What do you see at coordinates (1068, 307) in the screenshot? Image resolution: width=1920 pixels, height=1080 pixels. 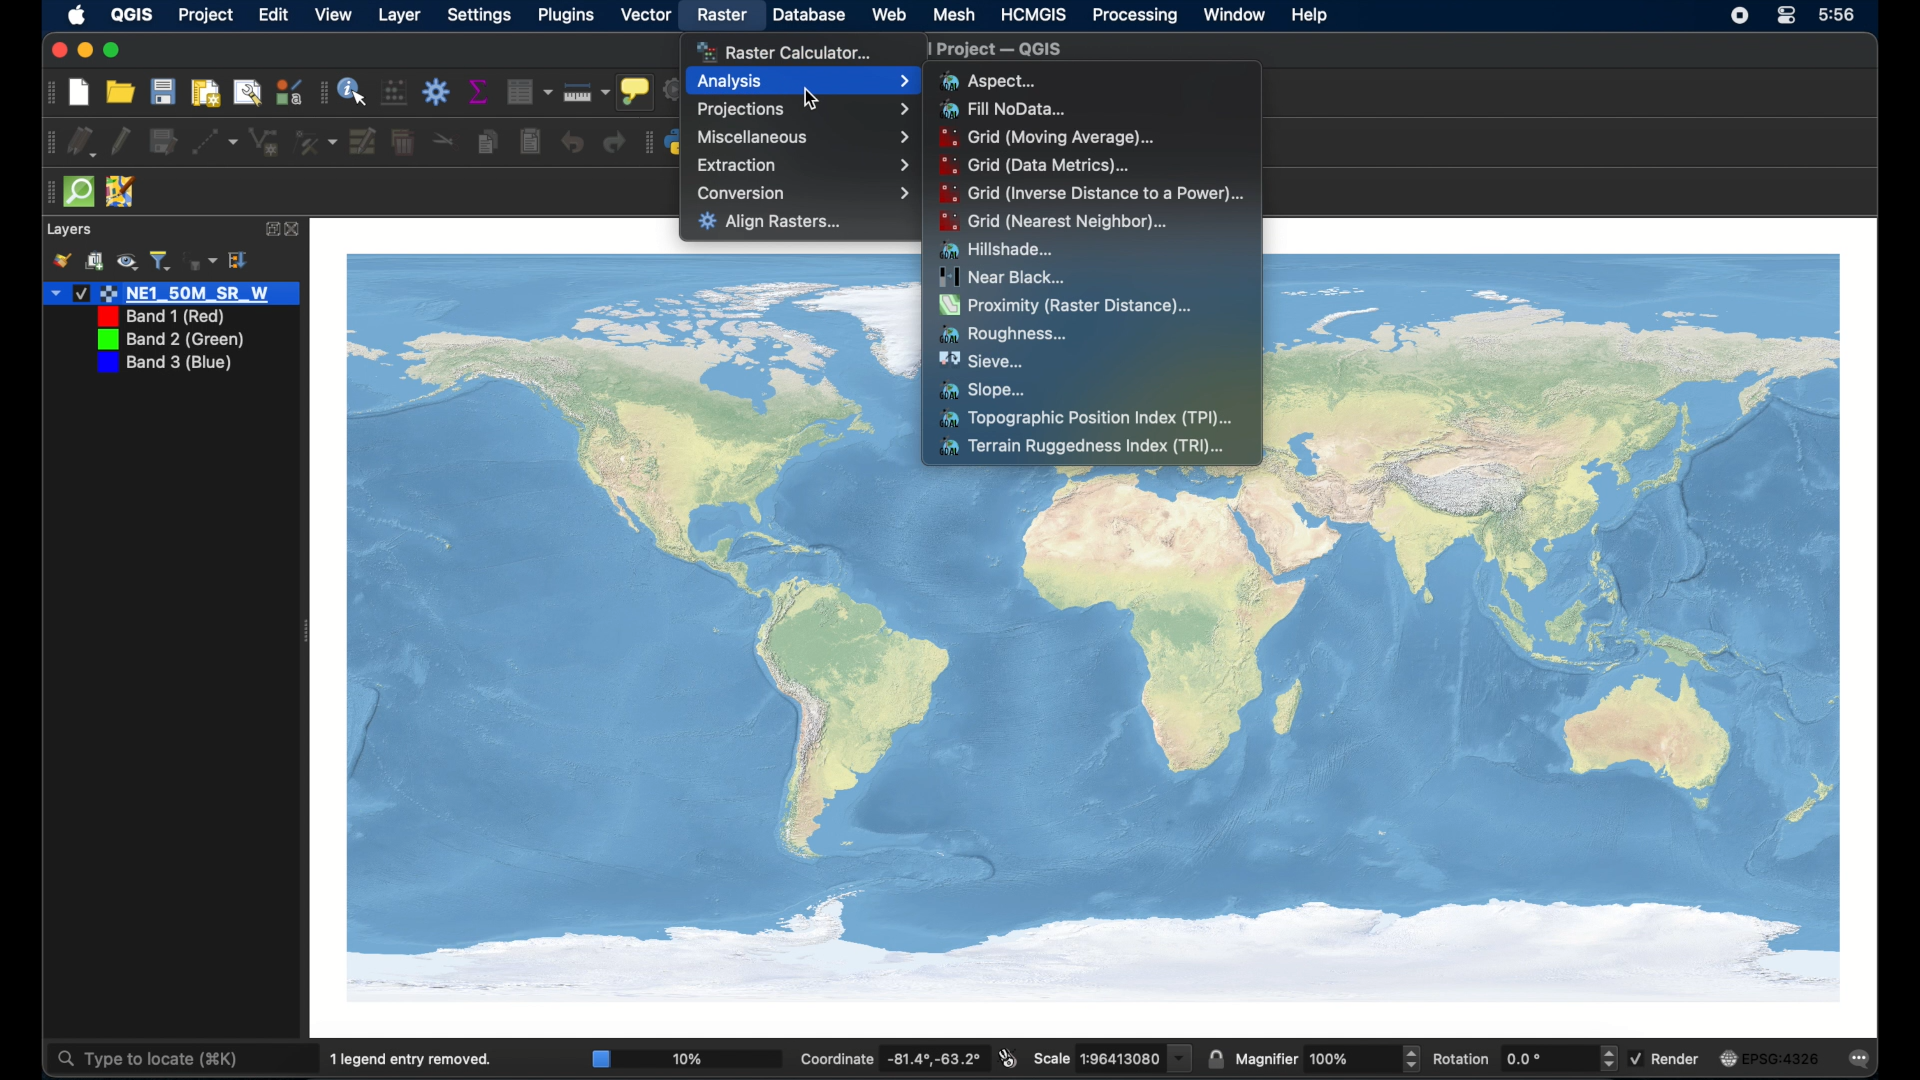 I see `proximity (raster distance)` at bounding box center [1068, 307].